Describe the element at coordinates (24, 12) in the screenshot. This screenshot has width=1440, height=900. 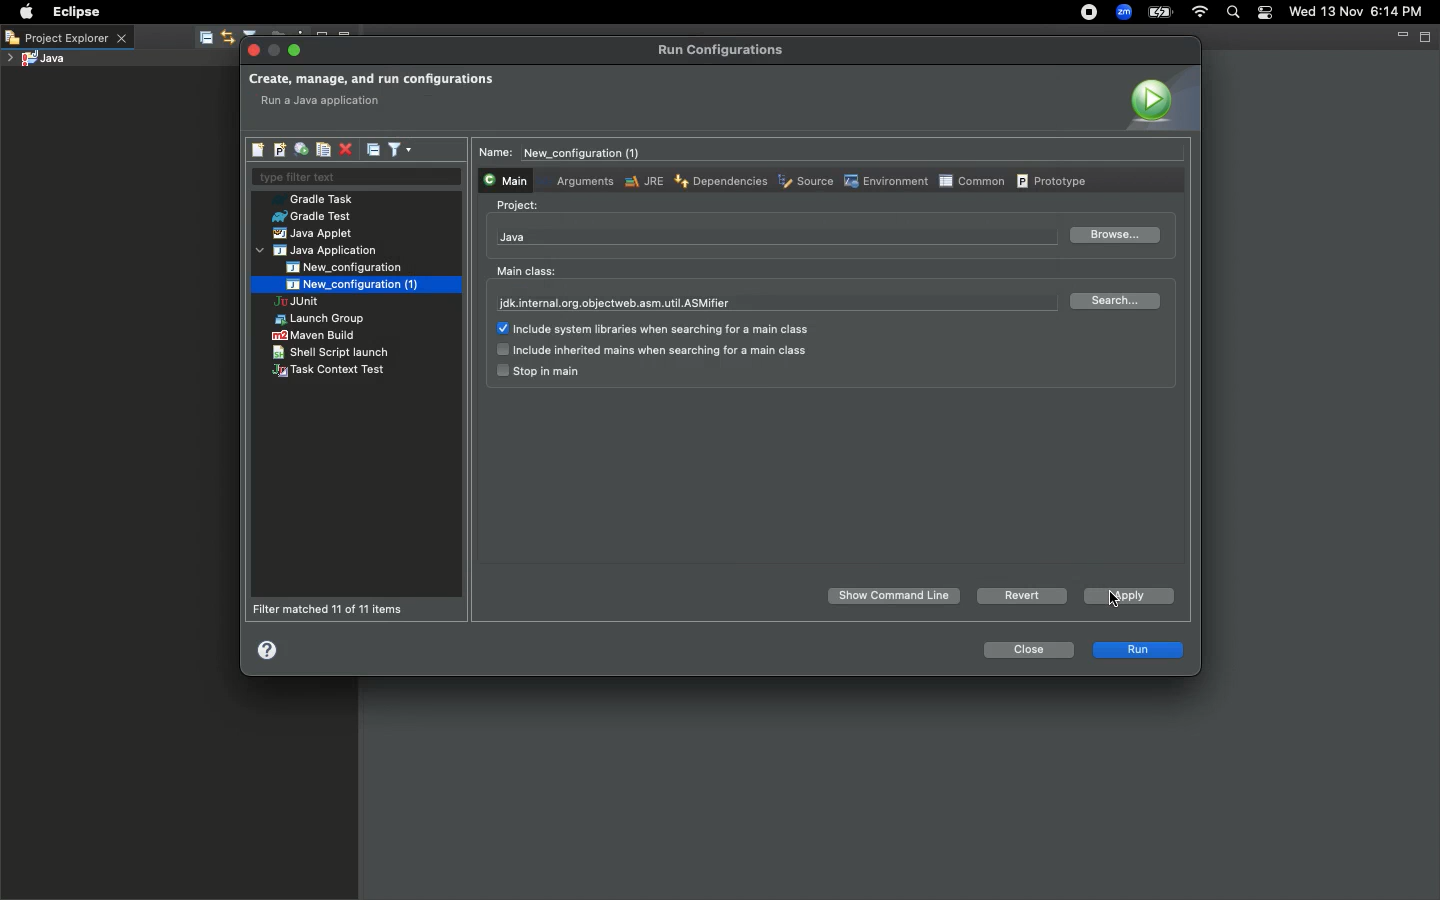
I see `Apple logo` at that location.